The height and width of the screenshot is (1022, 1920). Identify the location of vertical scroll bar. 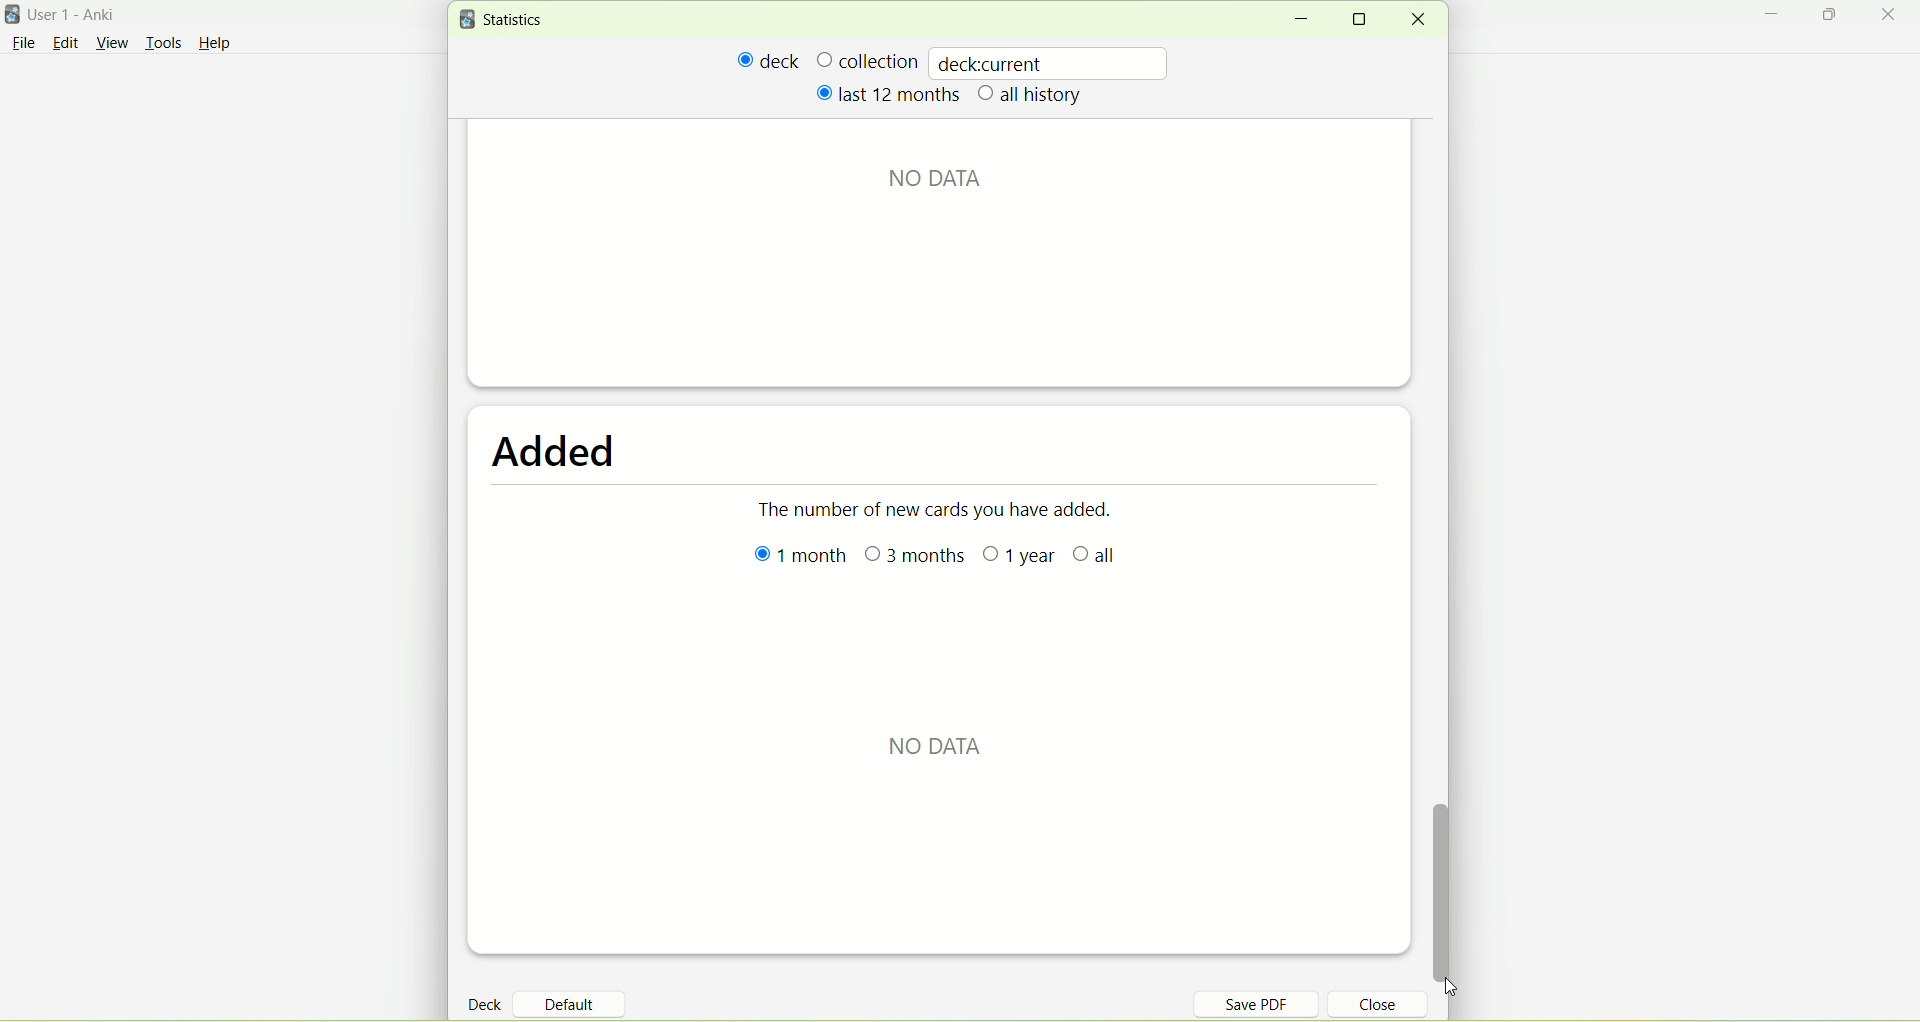
(1450, 893).